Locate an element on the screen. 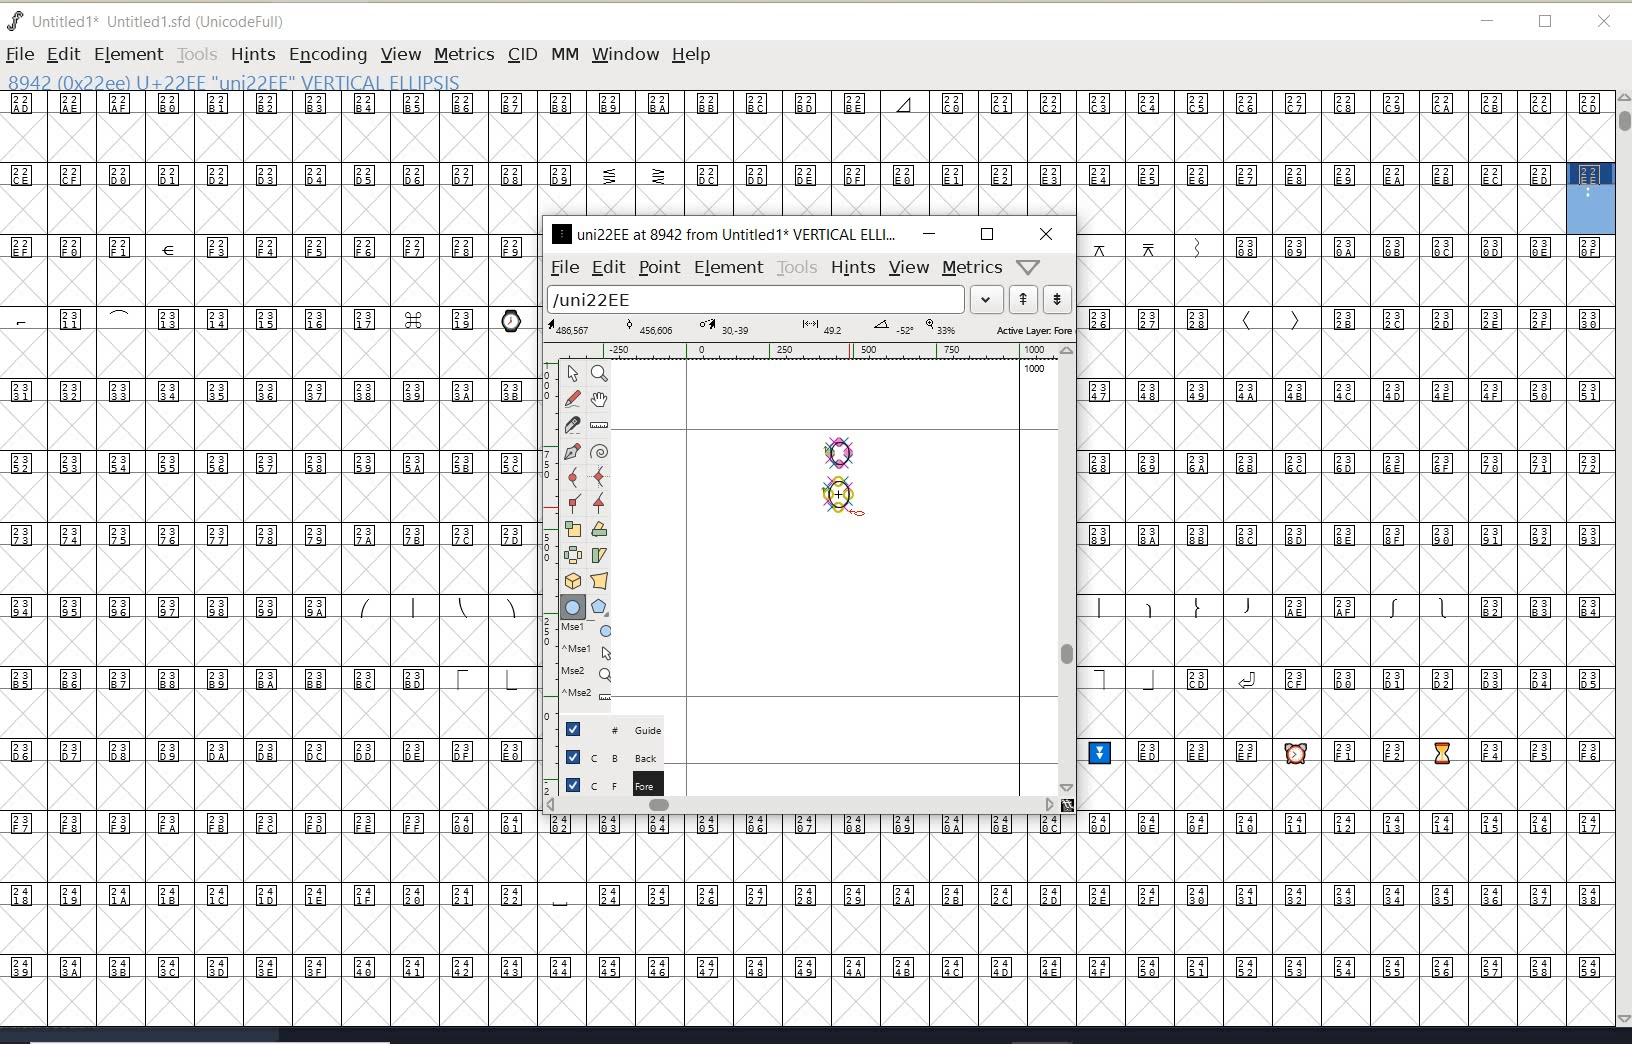 This screenshot has height=1044, width=1632. scale the selection is located at coordinates (573, 529).